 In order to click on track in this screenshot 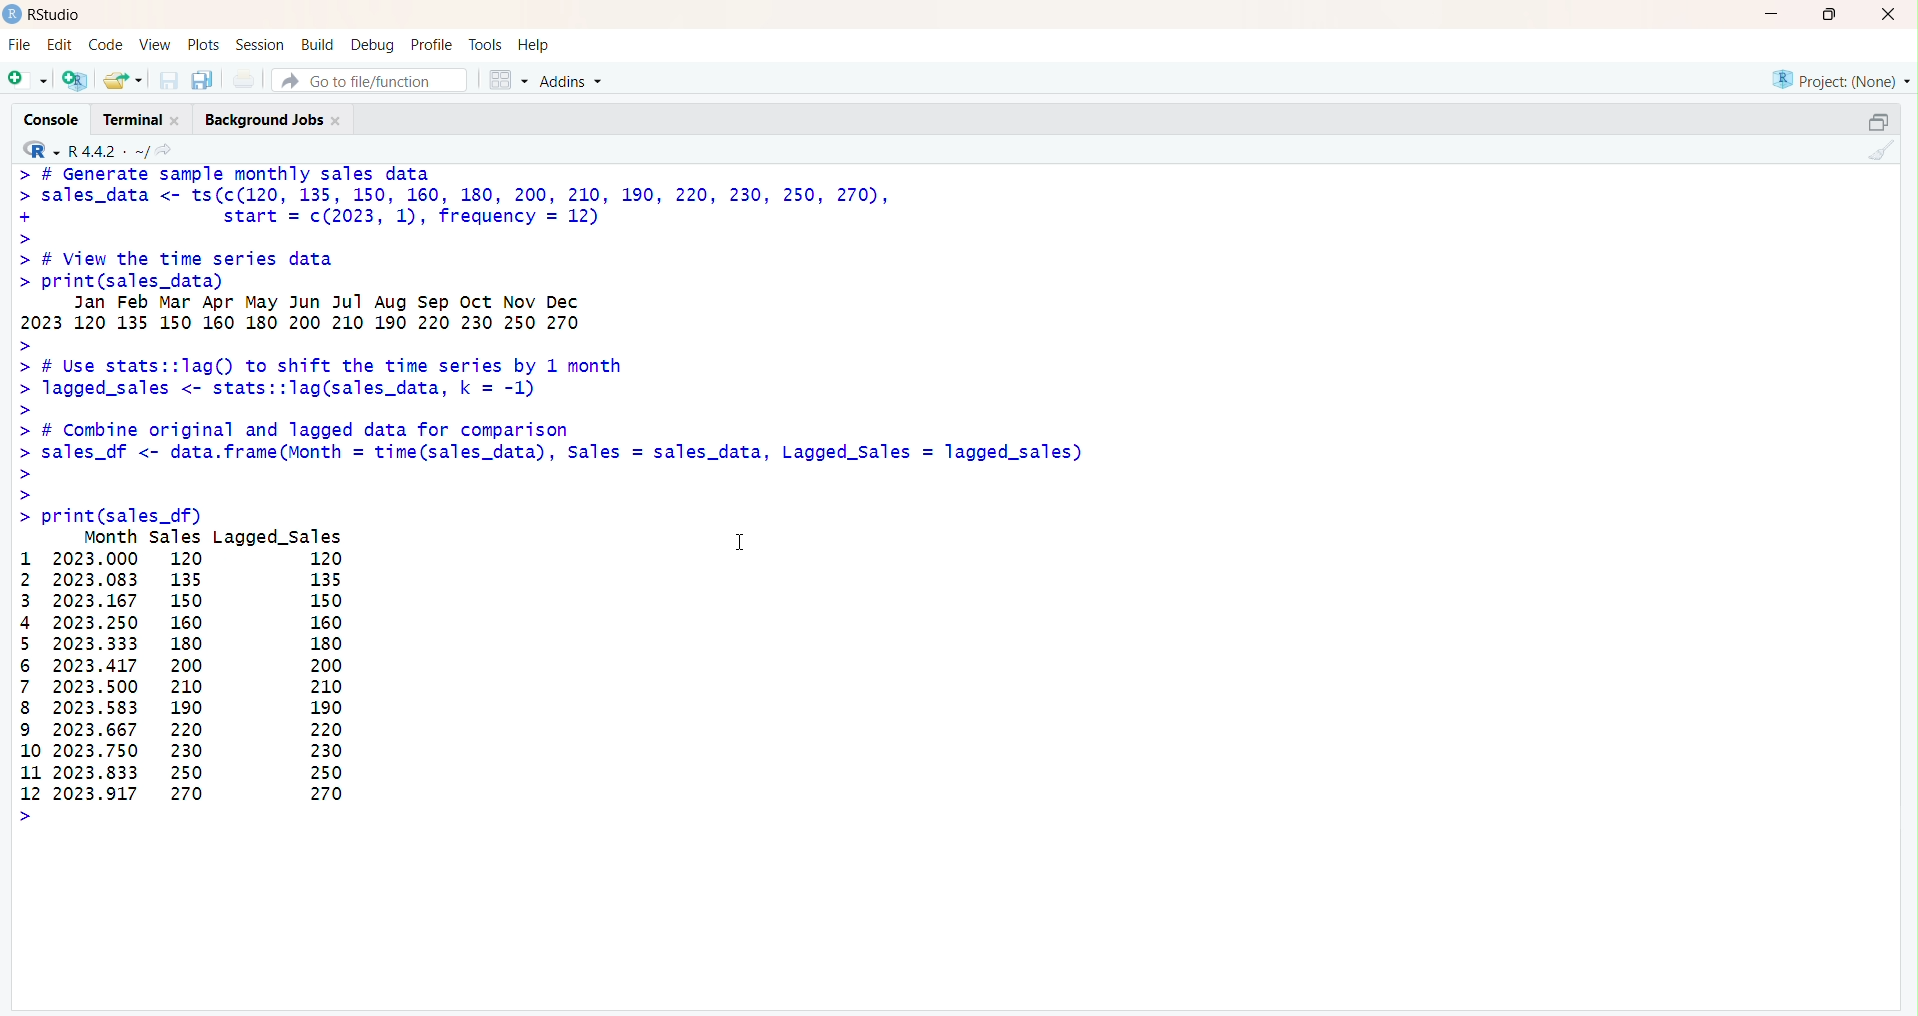, I will do `click(487, 43)`.